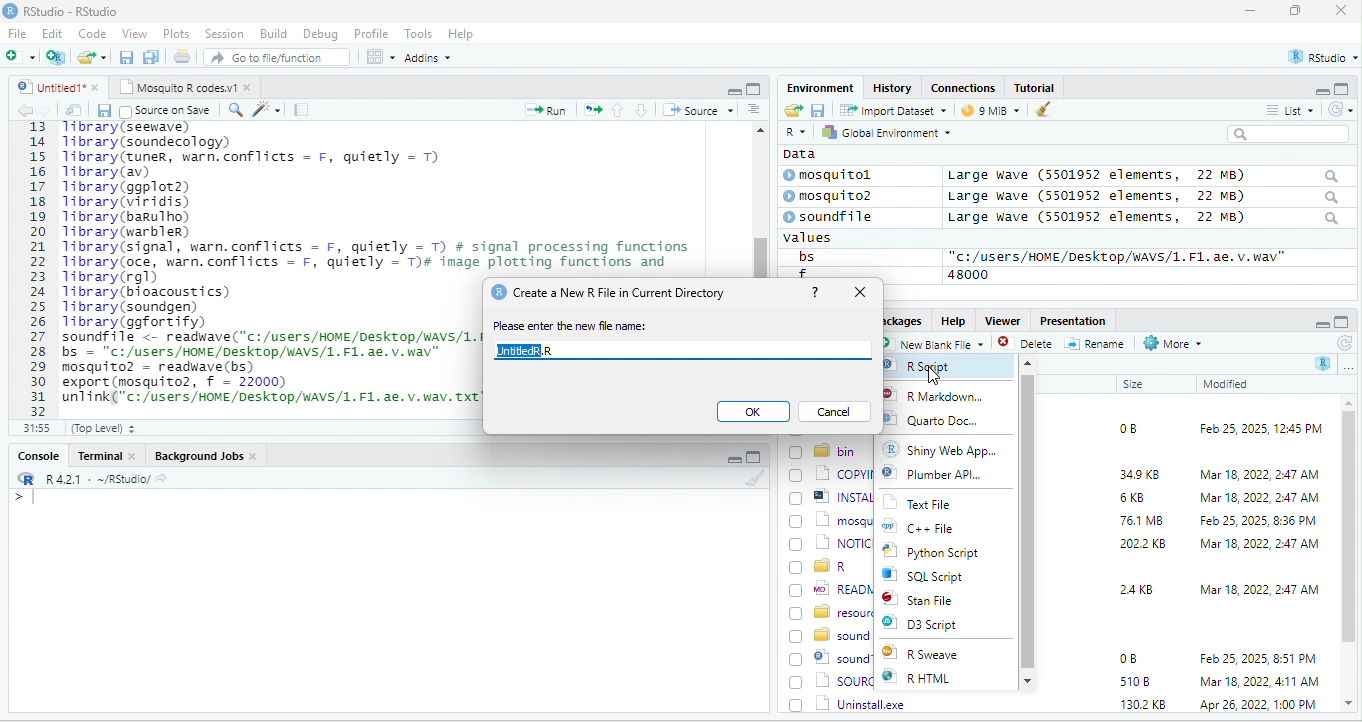 The width and height of the screenshot is (1362, 722). What do you see at coordinates (20, 55) in the screenshot?
I see `new` at bounding box center [20, 55].